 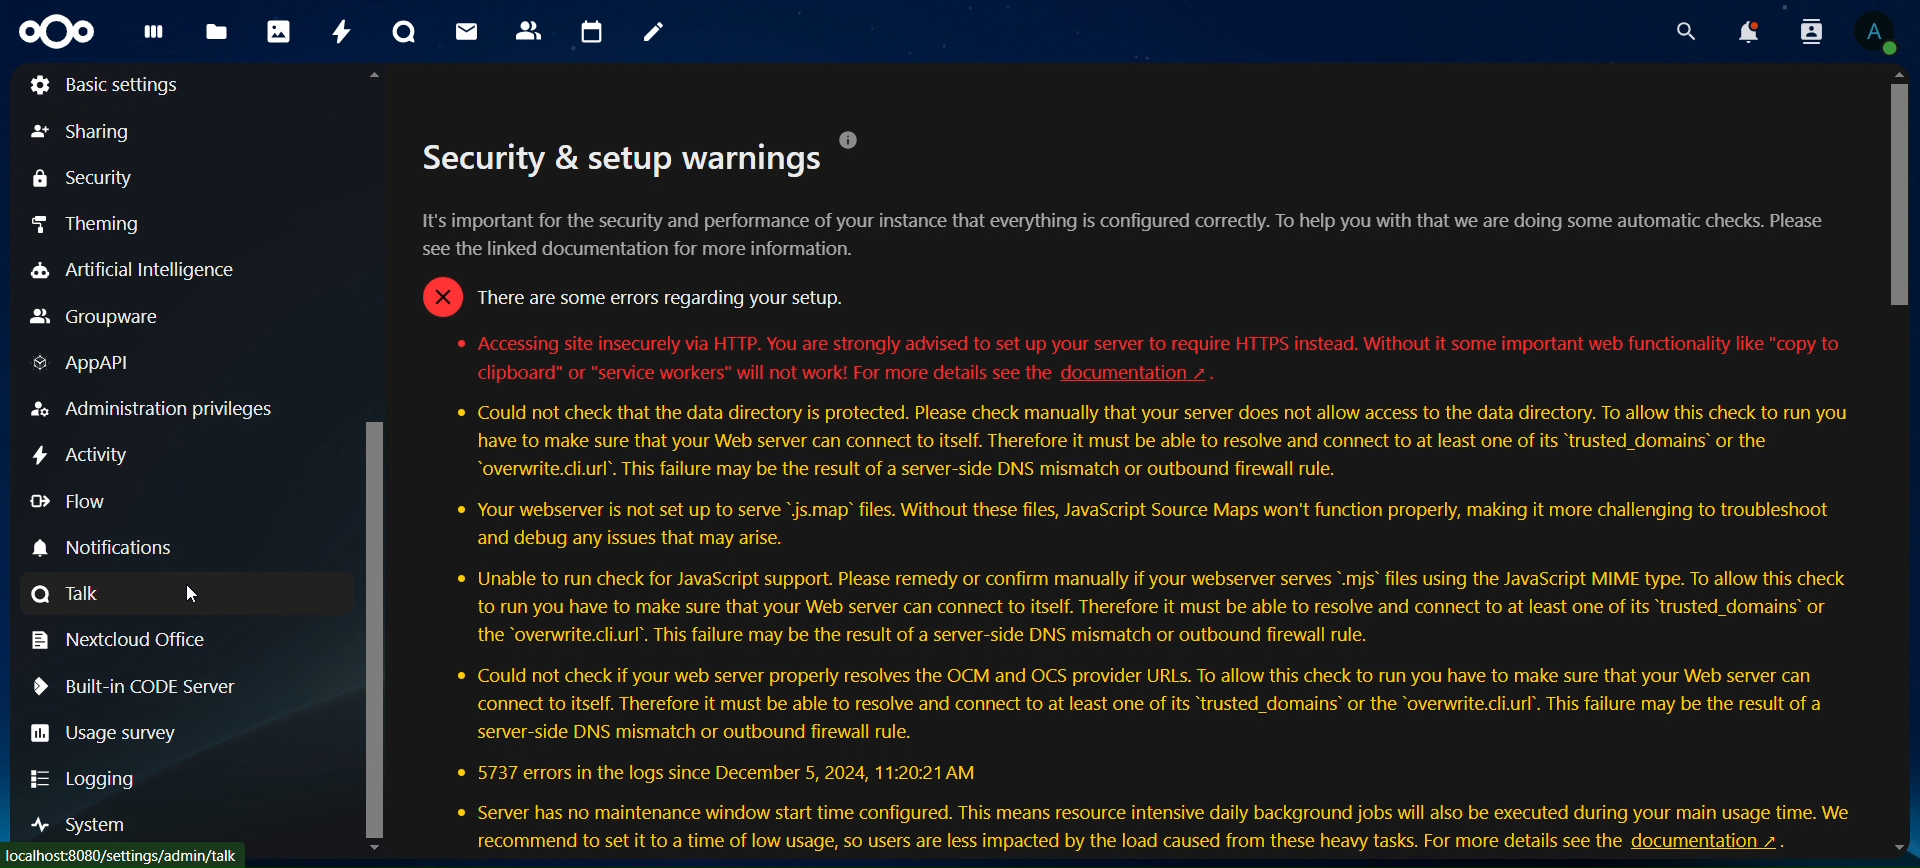 What do you see at coordinates (406, 32) in the screenshot?
I see `talk` at bounding box center [406, 32].